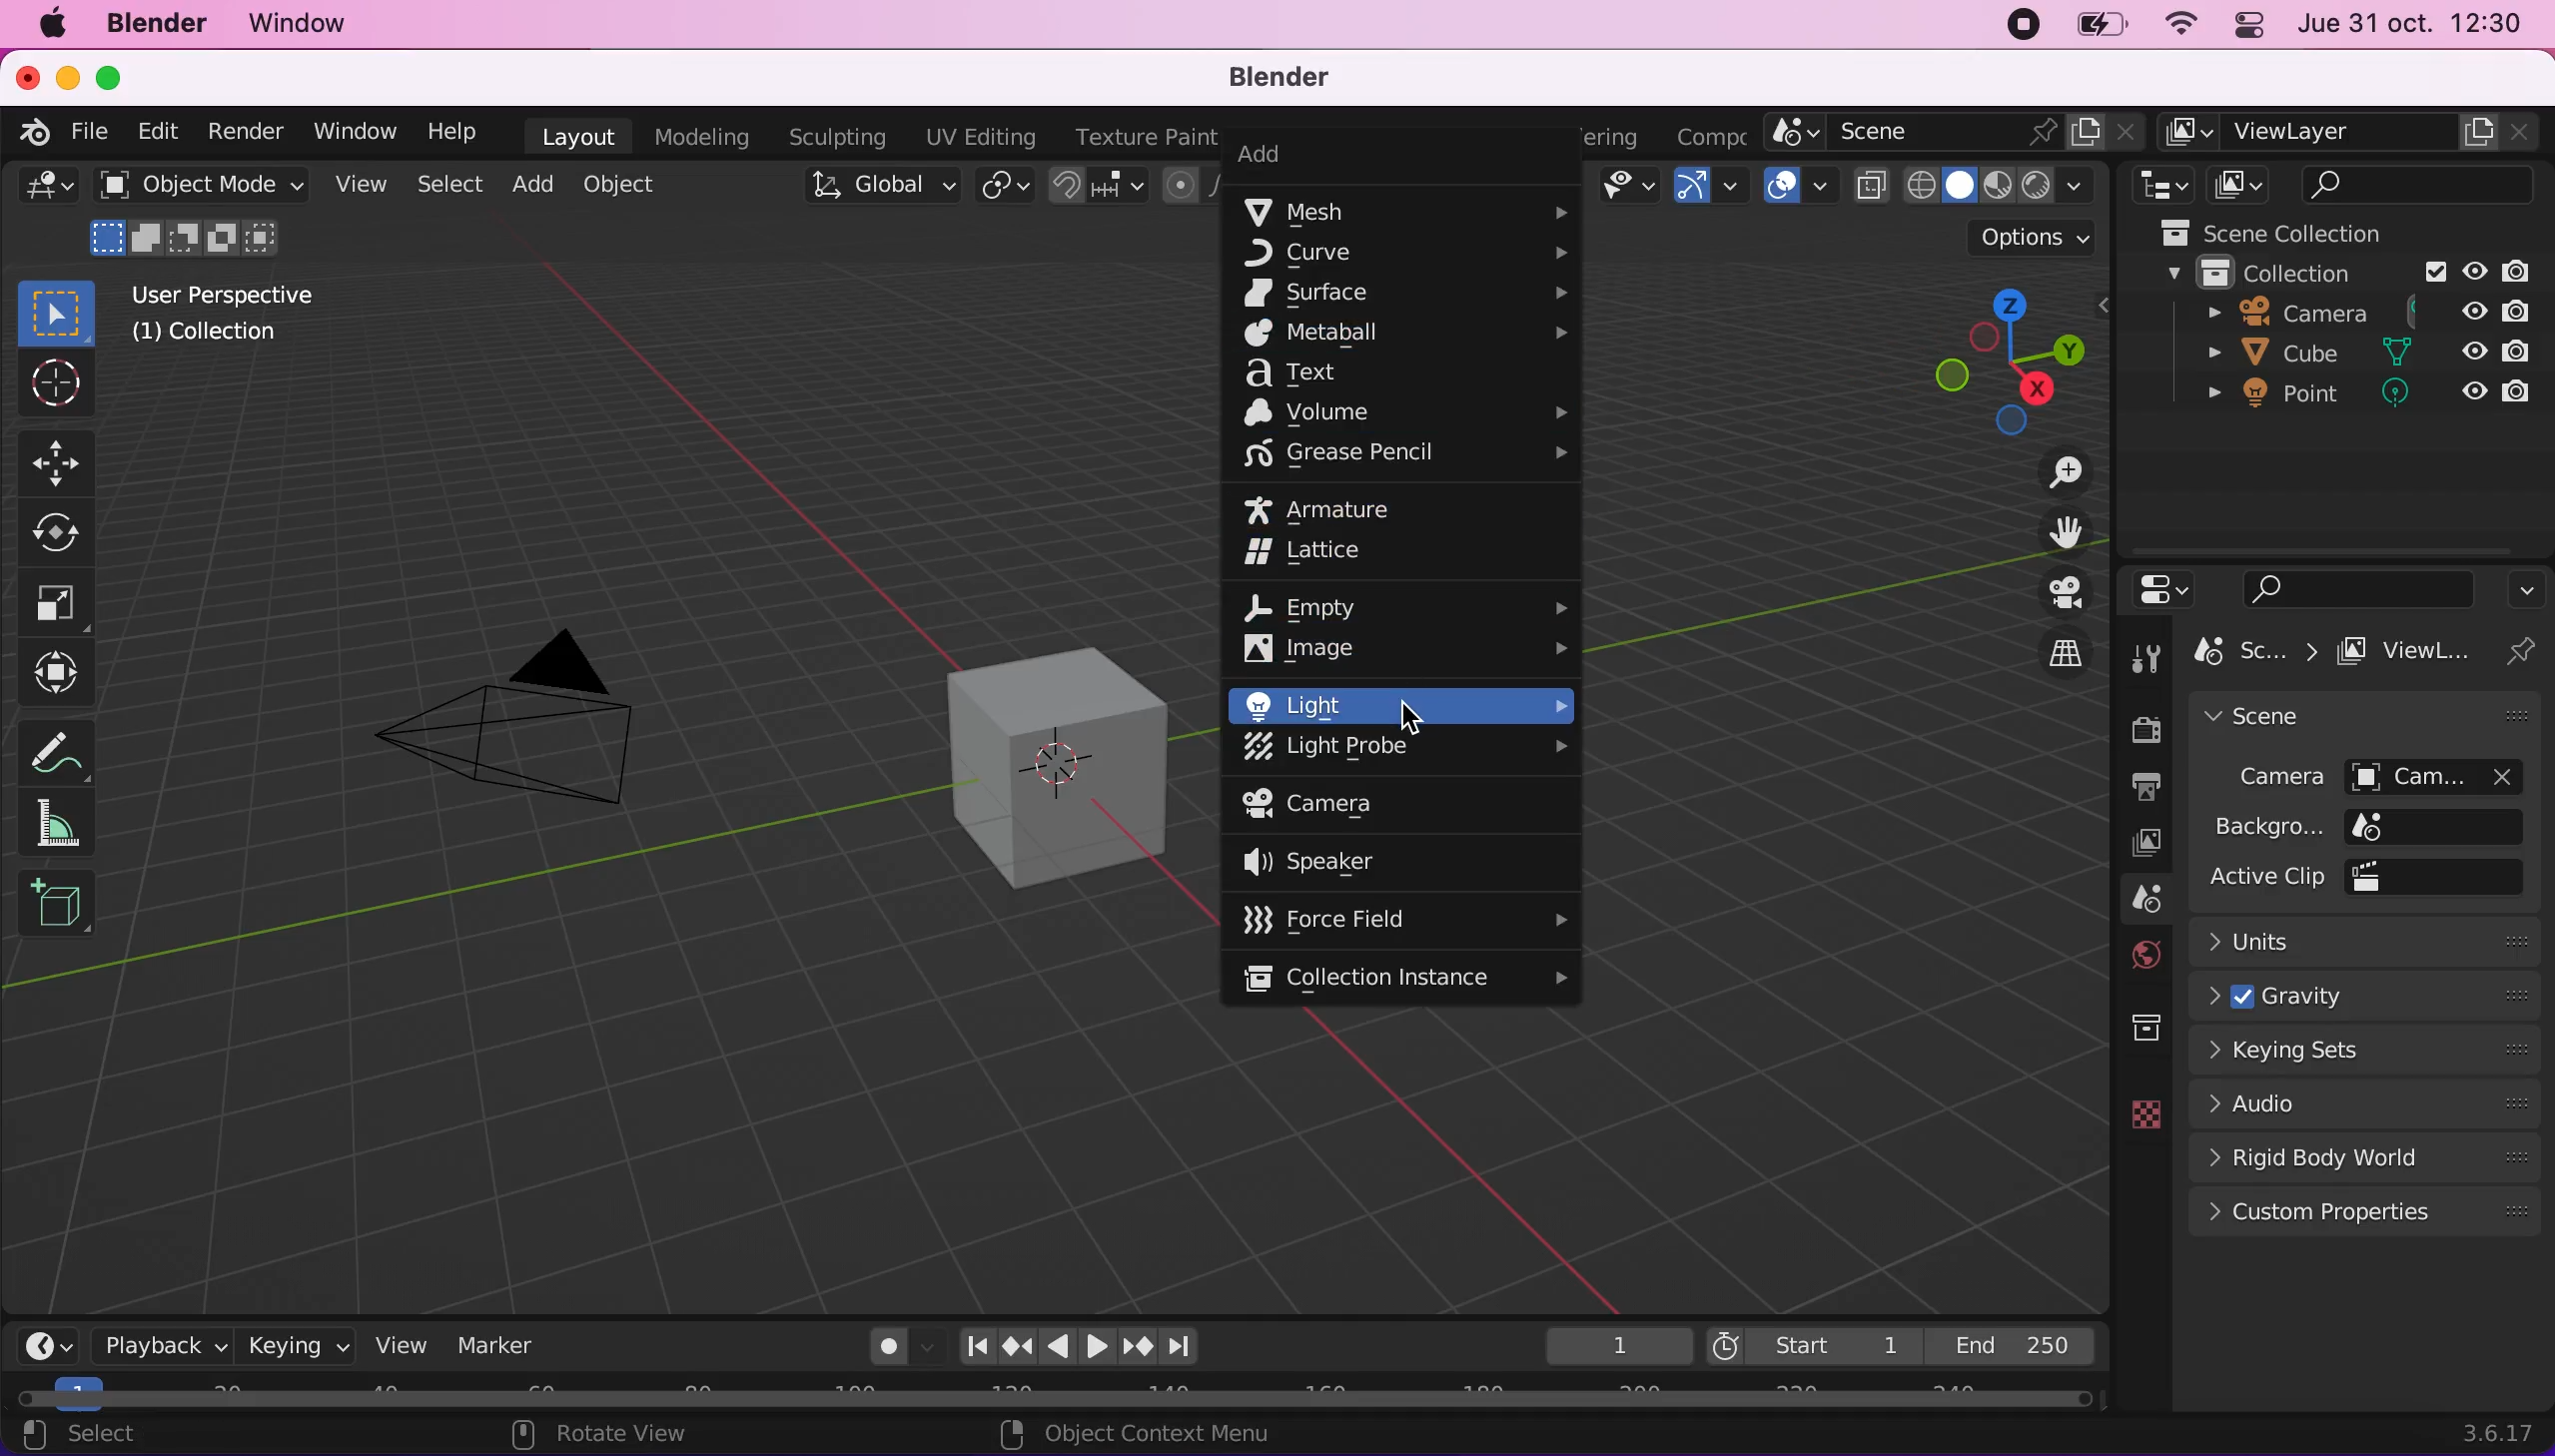 The image size is (2555, 1456). What do you see at coordinates (1407, 211) in the screenshot?
I see `mesh` at bounding box center [1407, 211].